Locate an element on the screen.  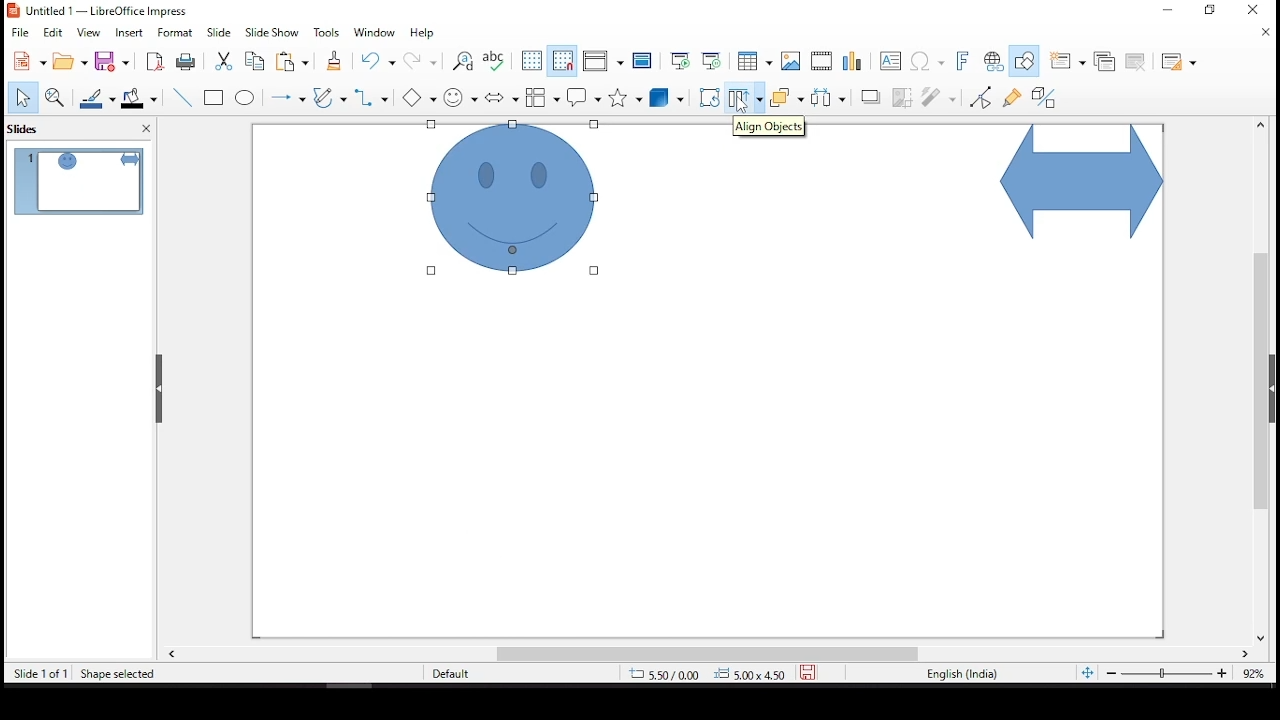
text box is located at coordinates (893, 63).